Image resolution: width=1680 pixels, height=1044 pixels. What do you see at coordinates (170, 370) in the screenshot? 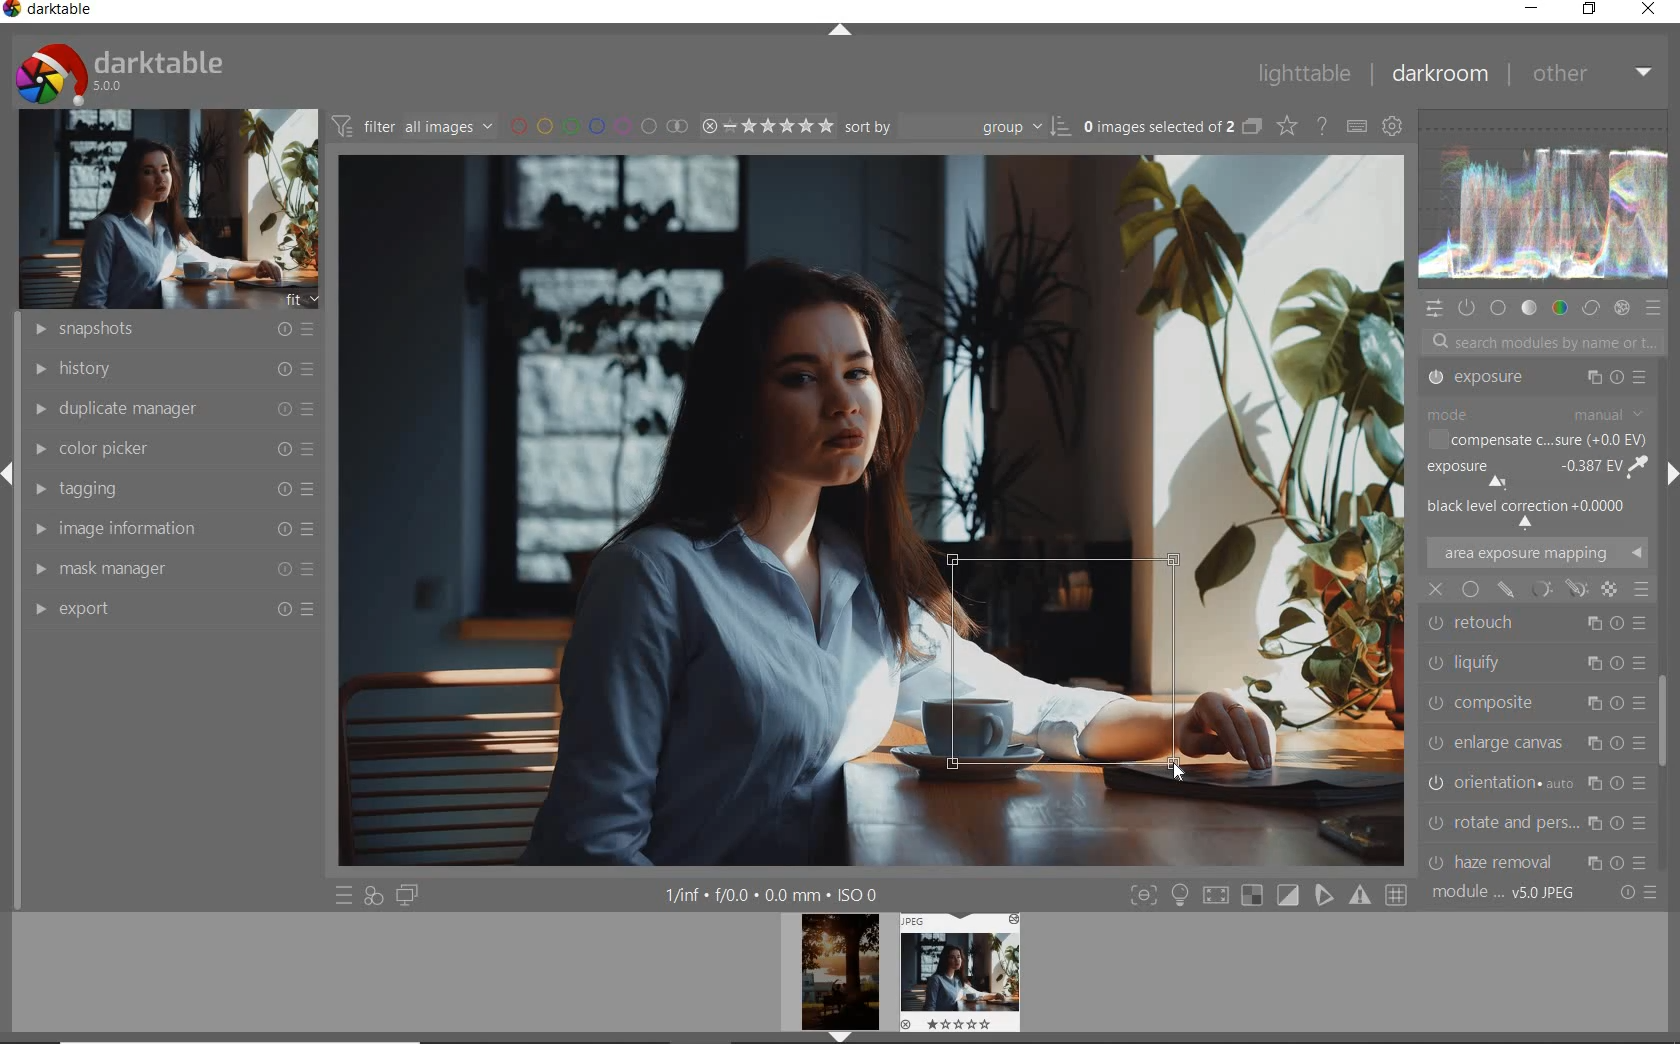
I see `HISTORY` at bounding box center [170, 370].